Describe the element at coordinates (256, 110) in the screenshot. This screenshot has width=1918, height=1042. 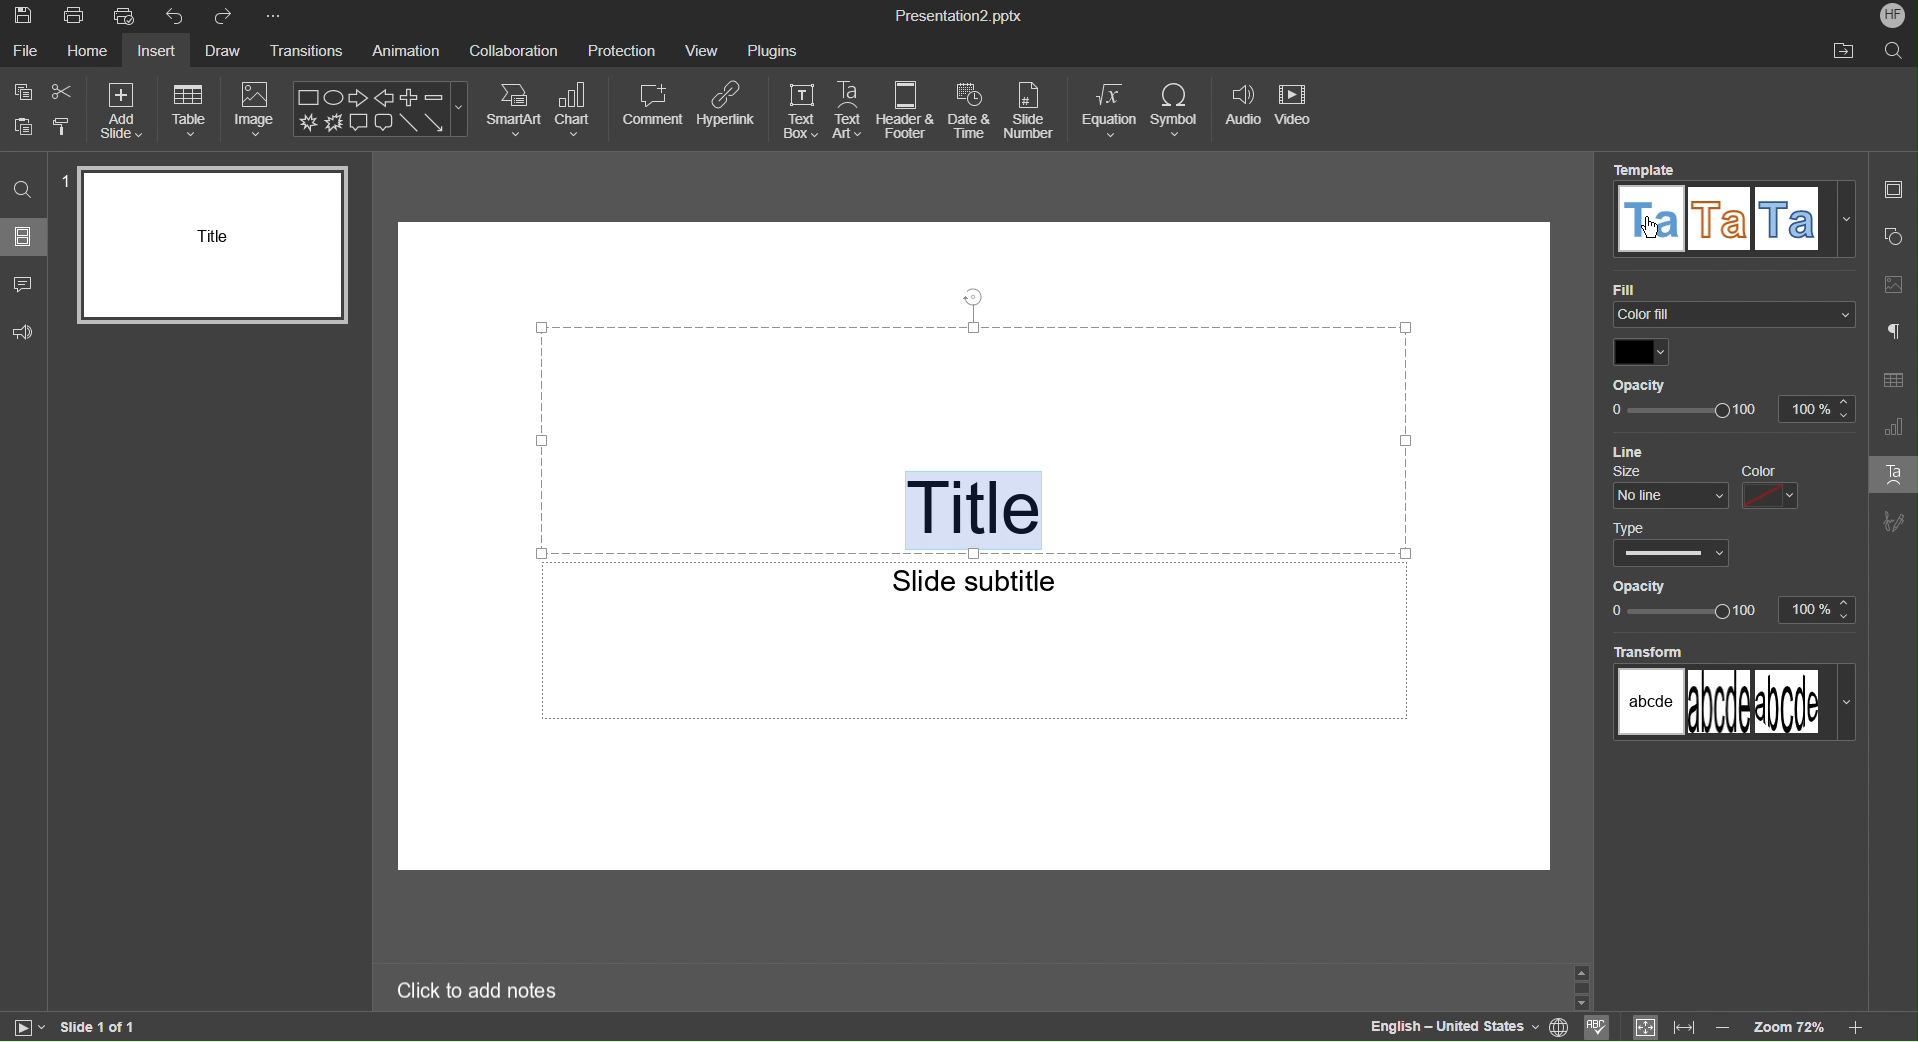
I see `Image` at that location.